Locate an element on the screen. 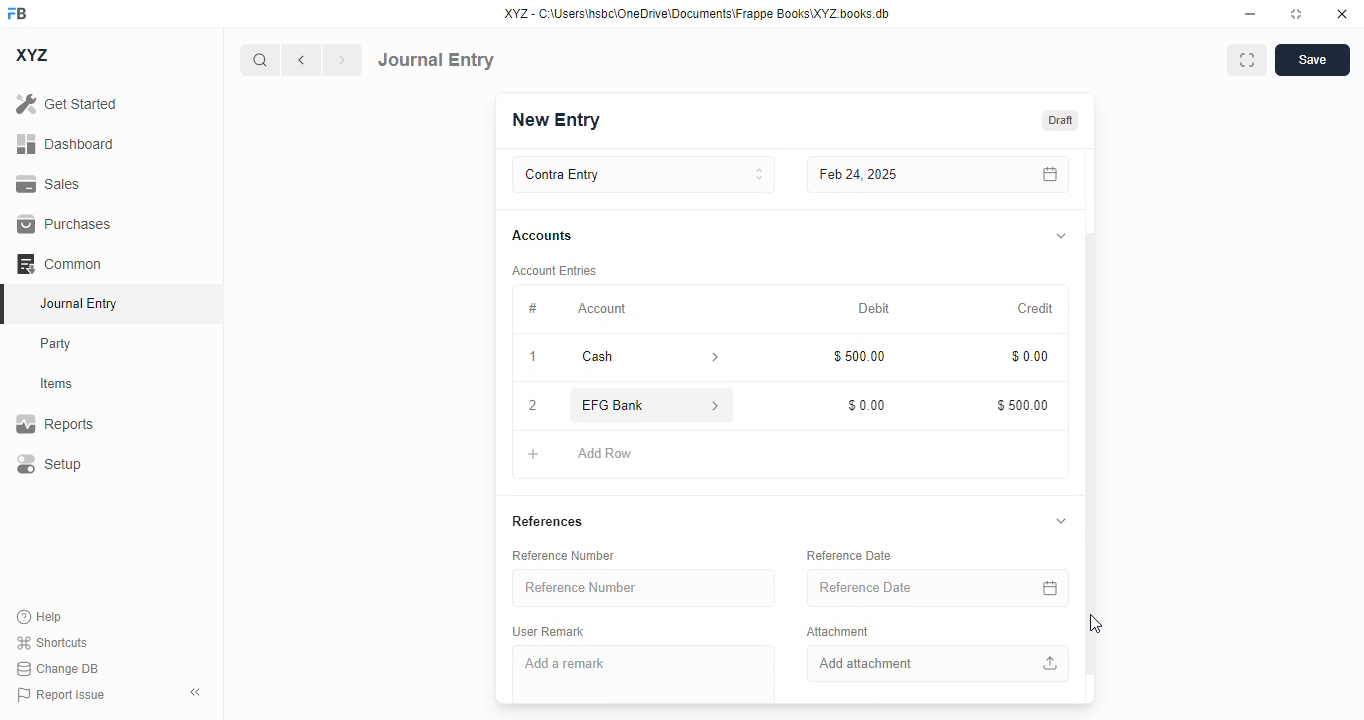 Image resolution: width=1364 pixels, height=720 pixels. account information is located at coordinates (709, 357).